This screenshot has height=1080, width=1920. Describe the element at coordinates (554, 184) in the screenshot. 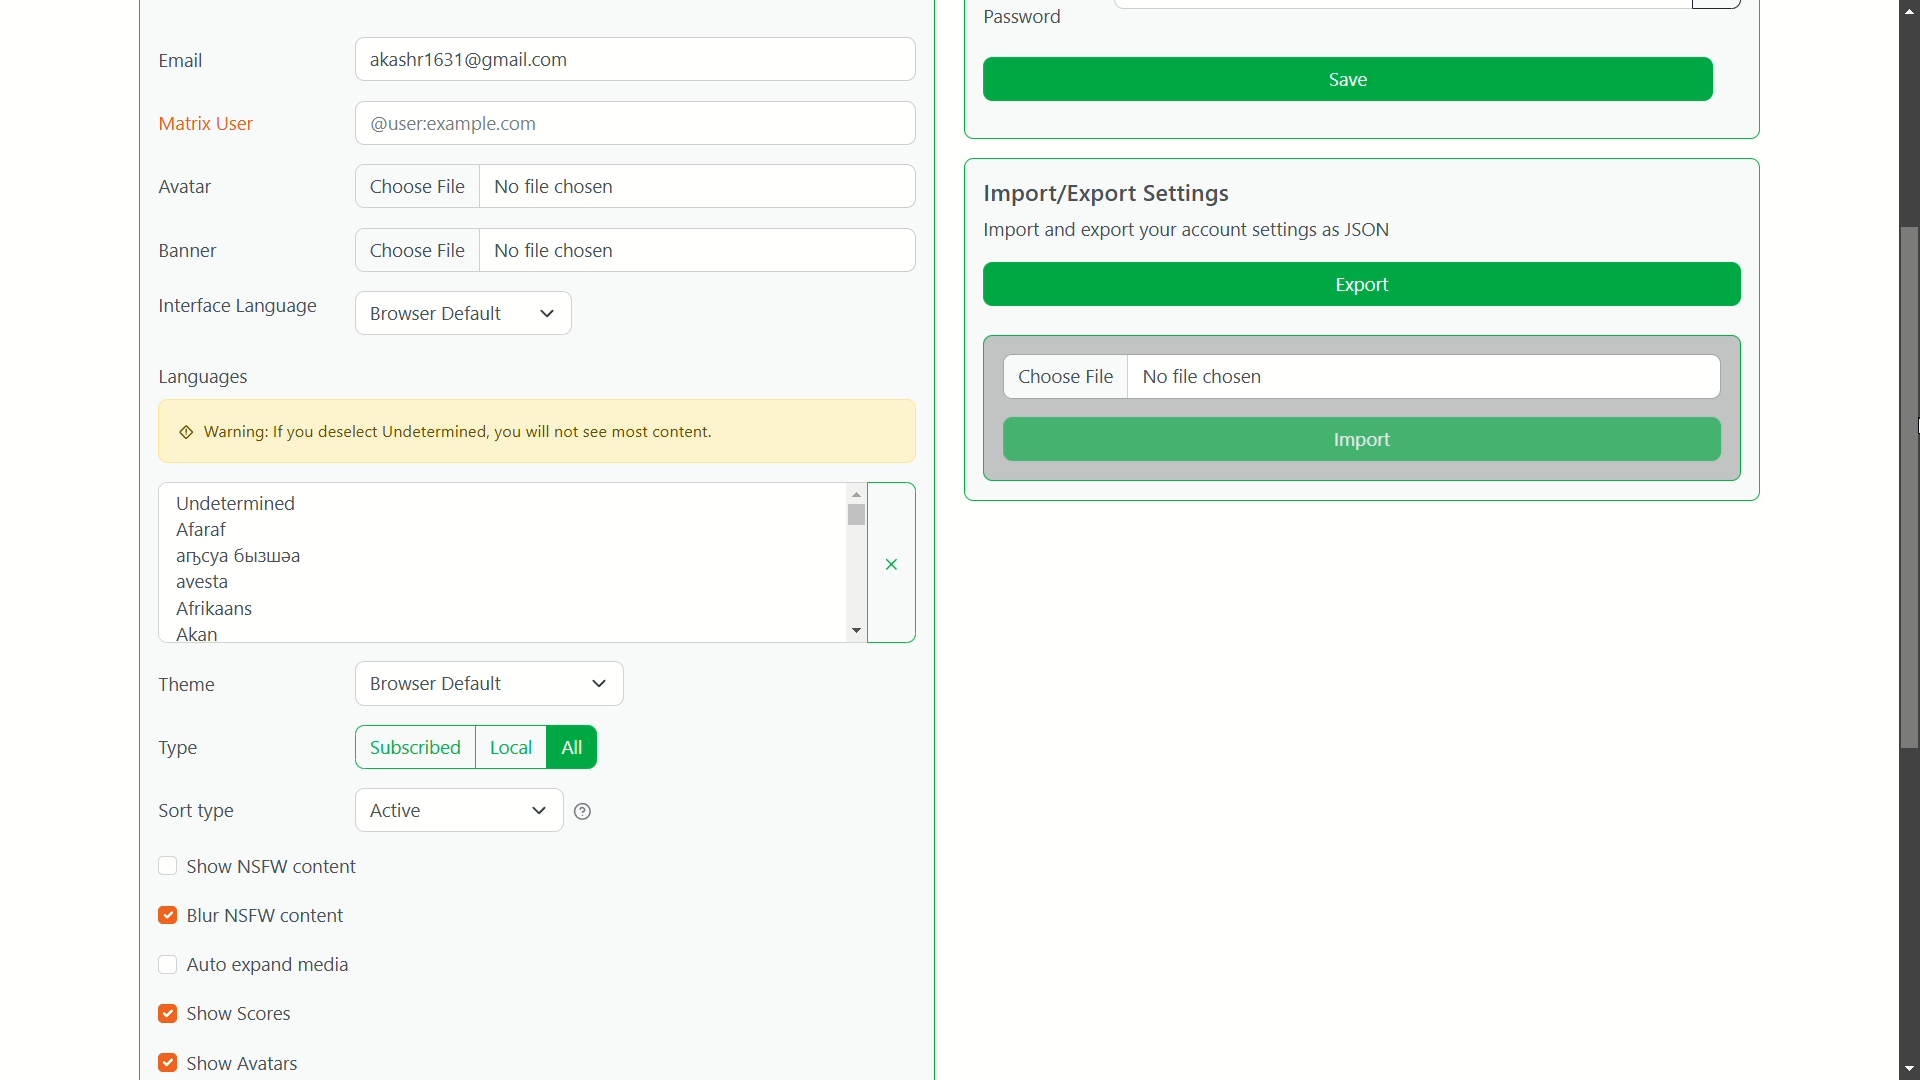

I see `no file chosen` at that location.